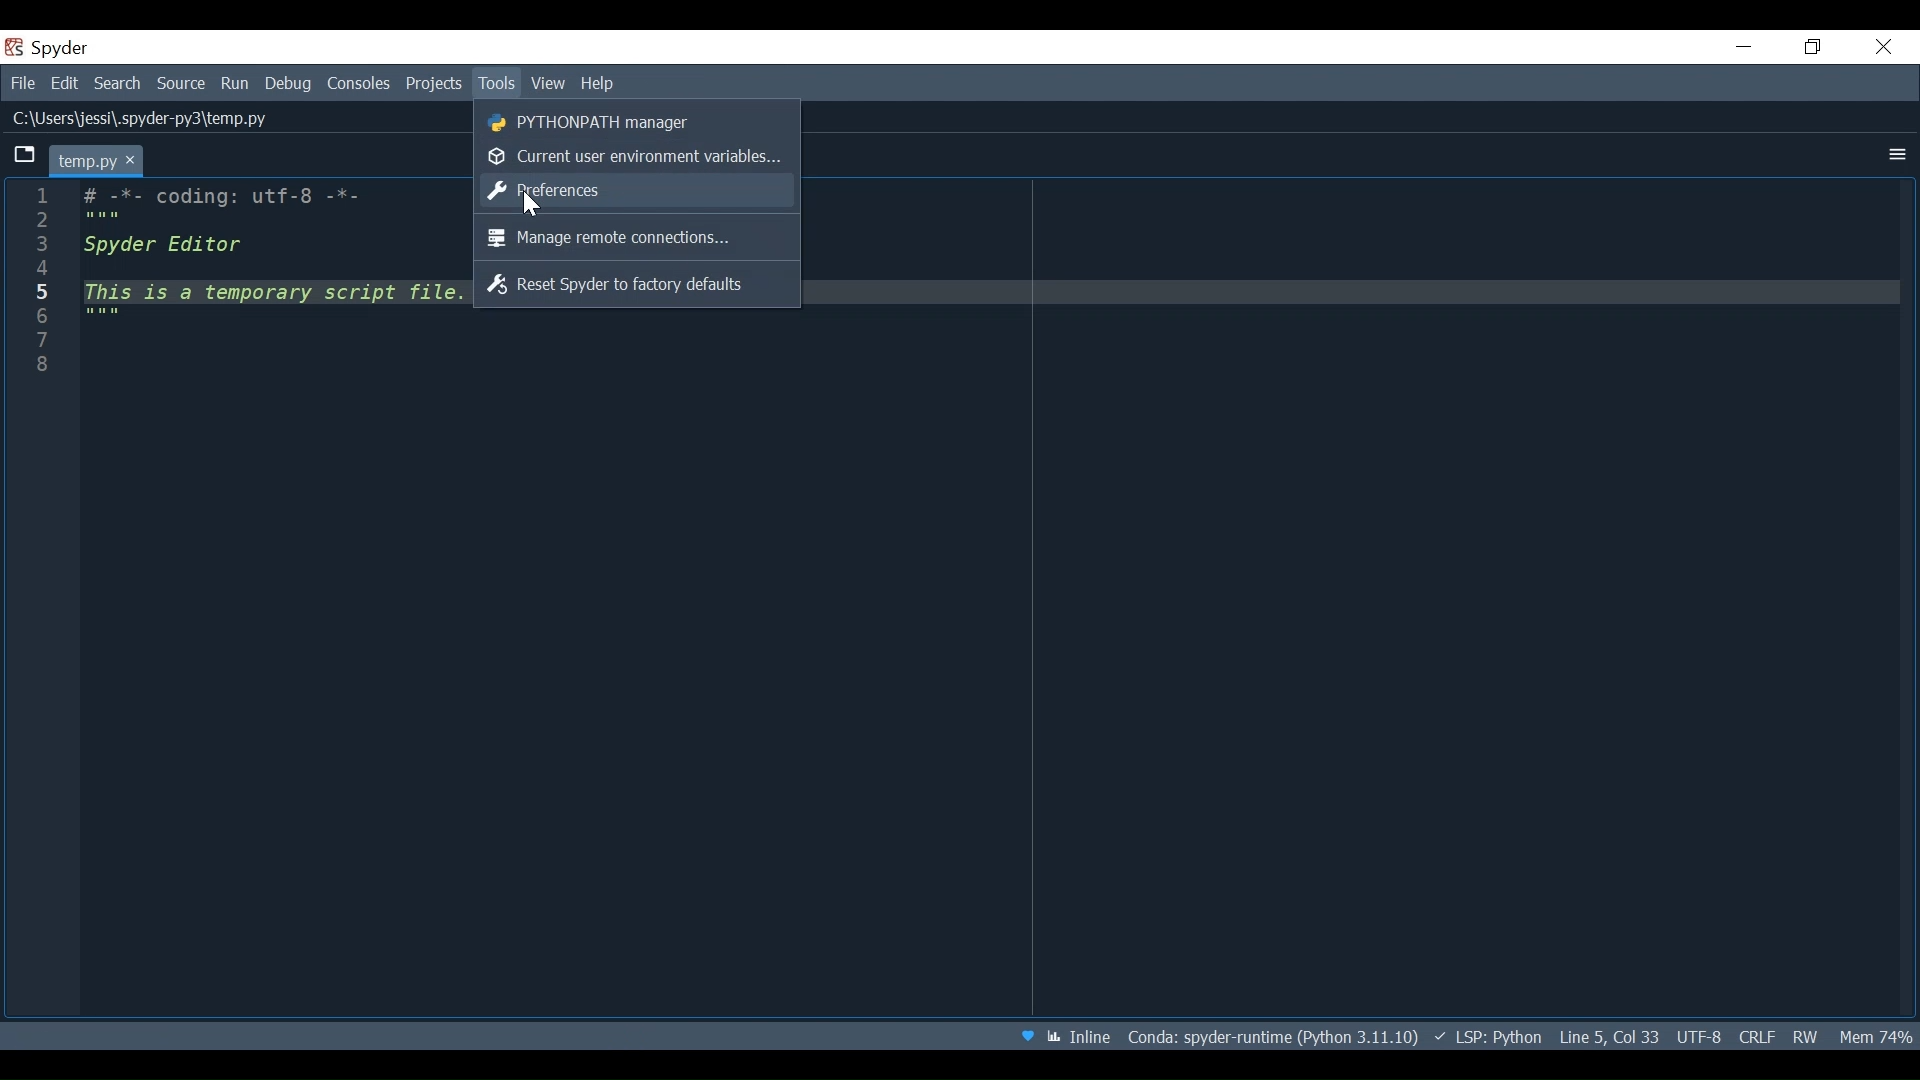 This screenshot has height=1080, width=1920. What do you see at coordinates (46, 49) in the screenshot?
I see `Spyder Desktop Icon` at bounding box center [46, 49].